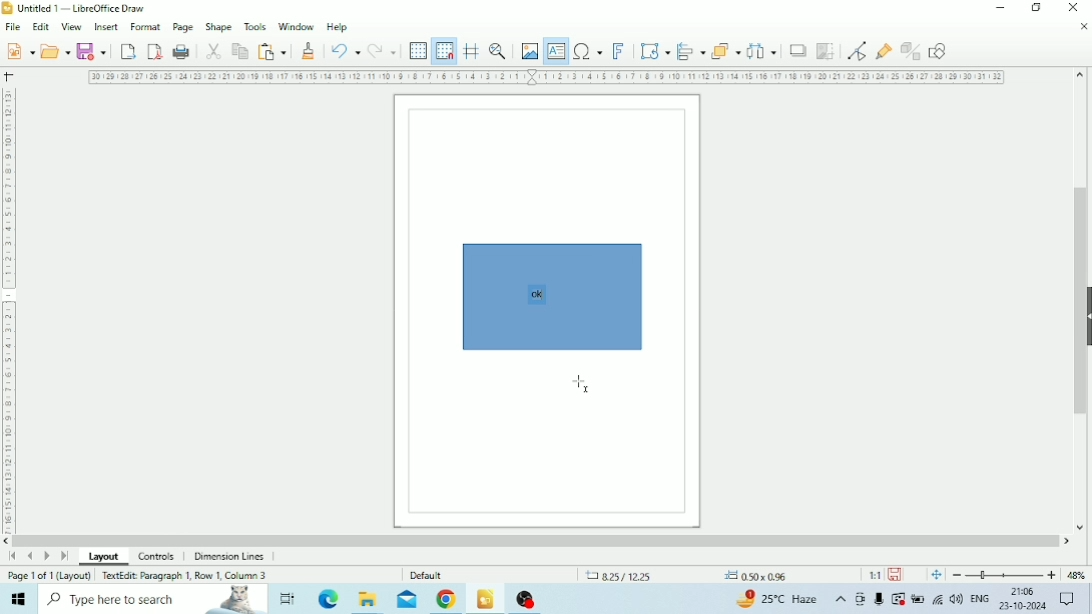  Describe the element at coordinates (104, 556) in the screenshot. I see `Layout` at that location.